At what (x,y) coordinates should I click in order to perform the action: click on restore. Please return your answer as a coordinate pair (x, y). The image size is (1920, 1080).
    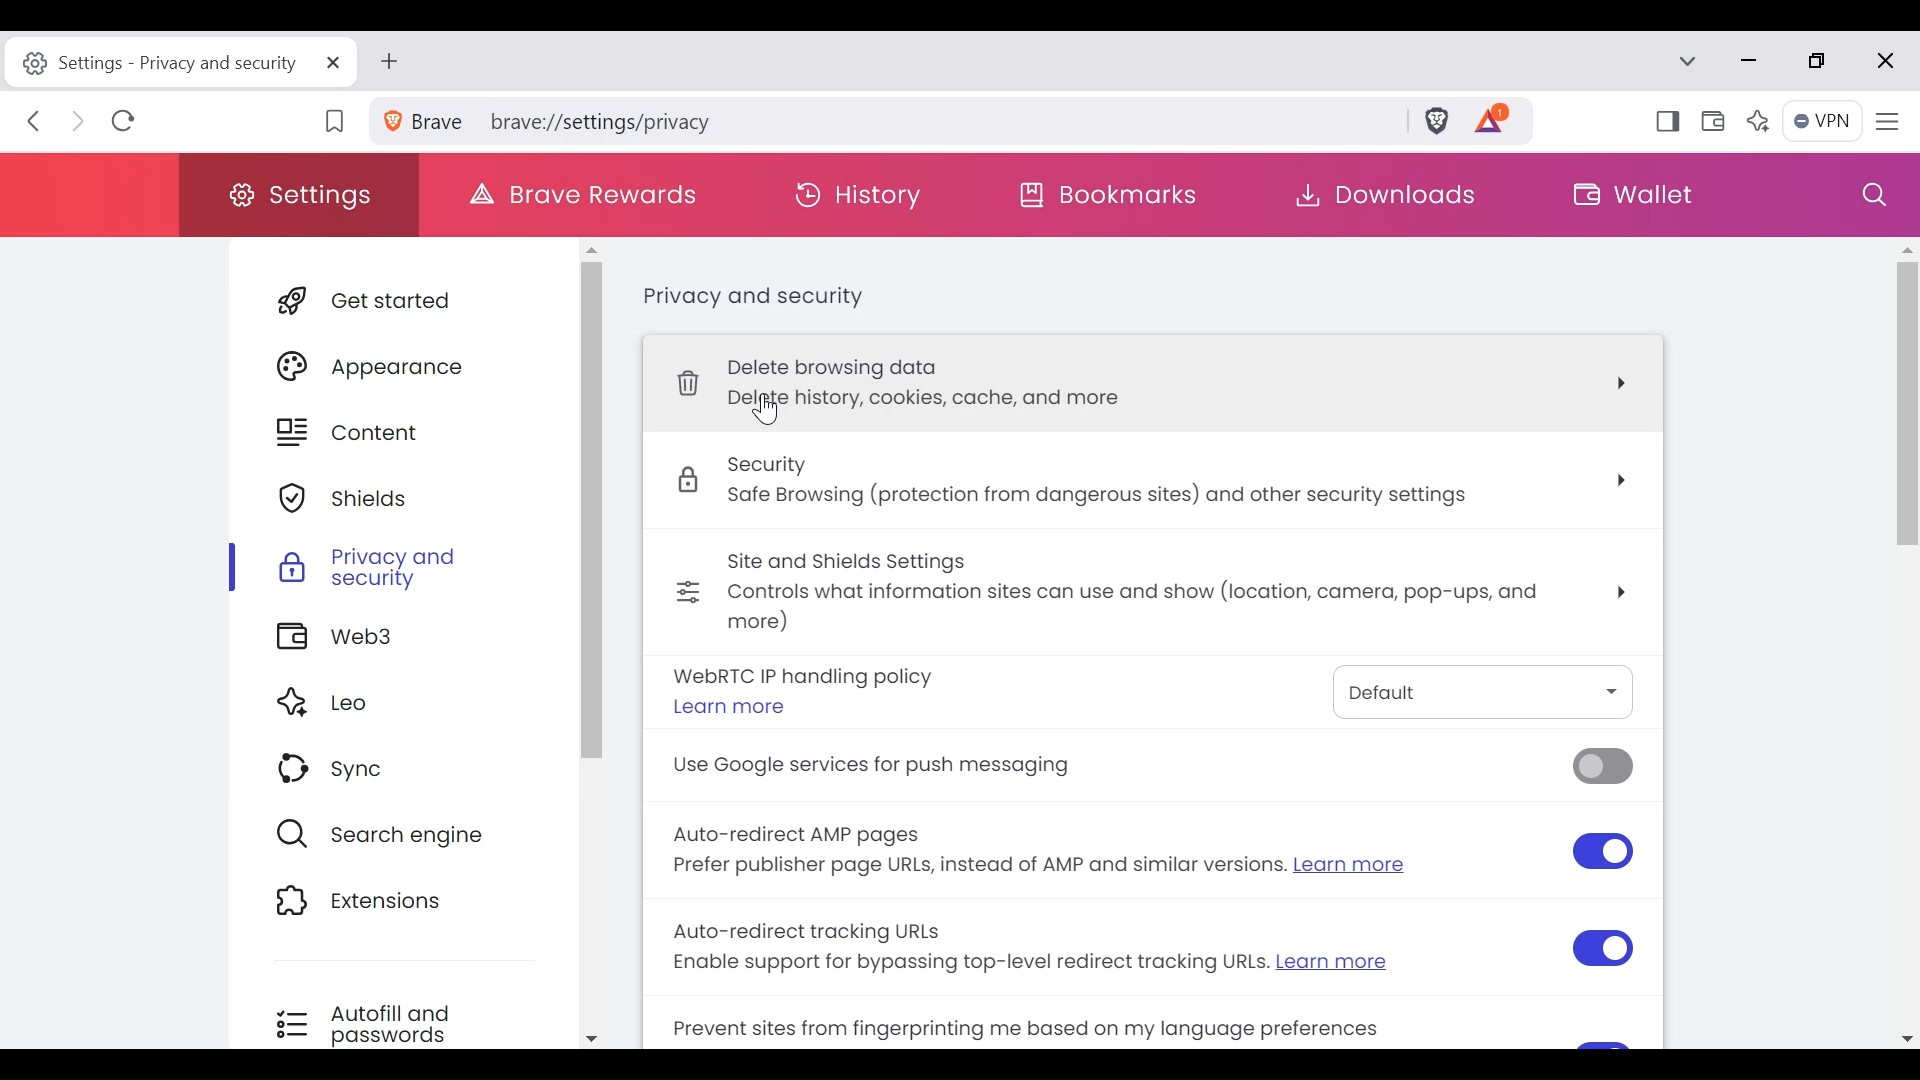
    Looking at the image, I should click on (1826, 63).